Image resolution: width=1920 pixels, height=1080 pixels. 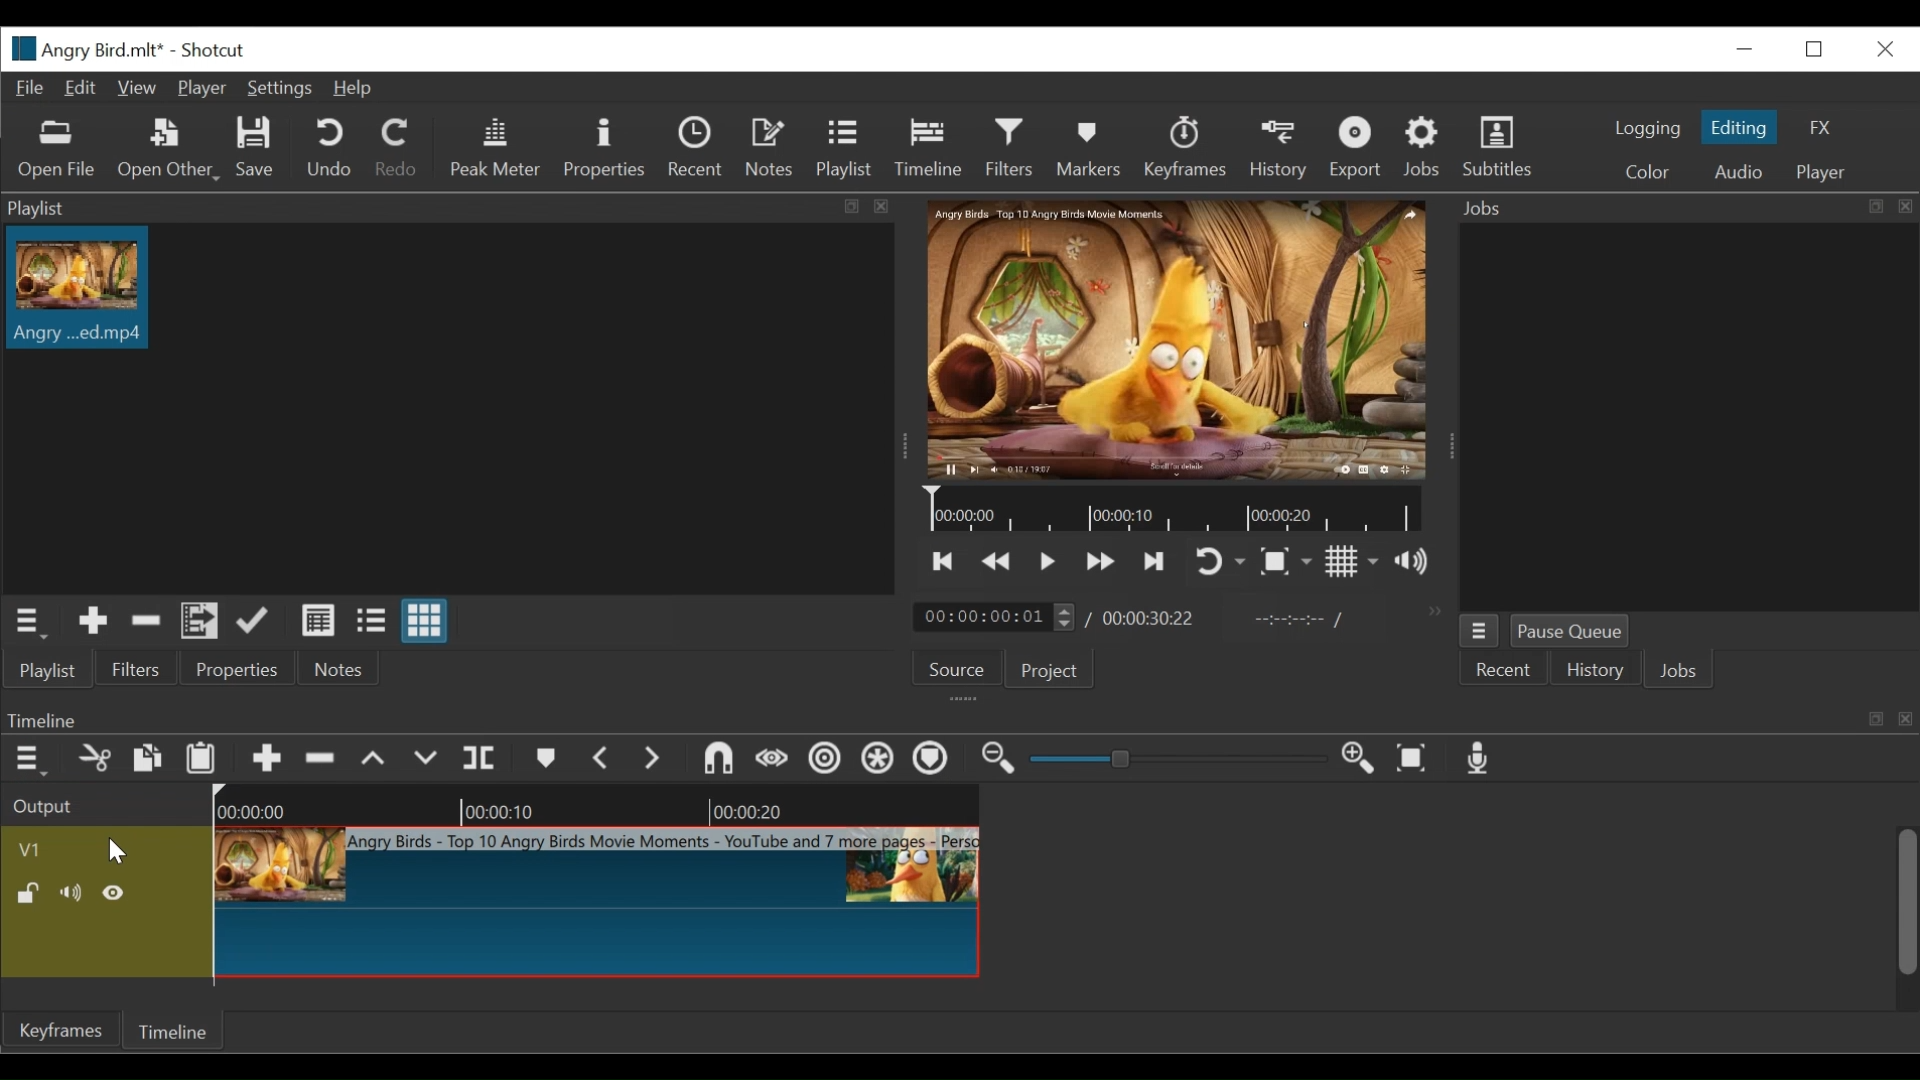 I want to click on Toggle grid display on player, so click(x=1353, y=563).